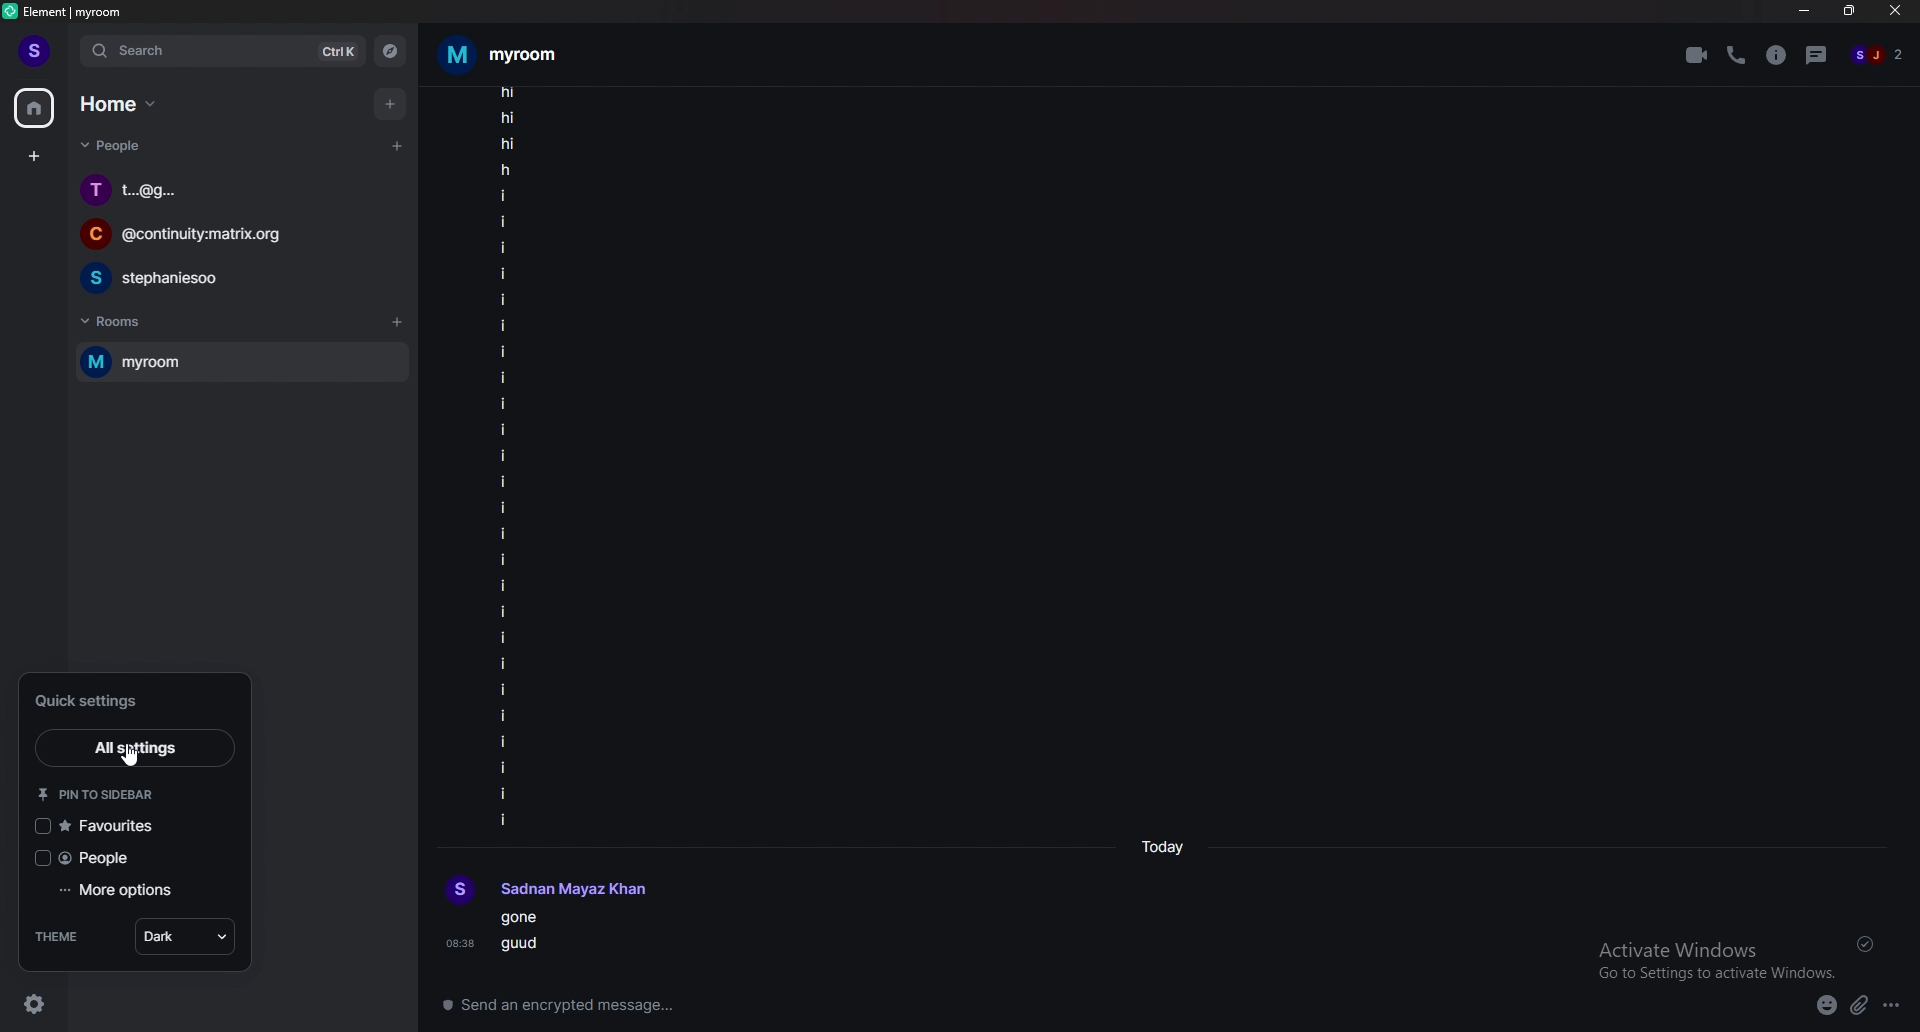  I want to click on minimize, so click(1806, 12).